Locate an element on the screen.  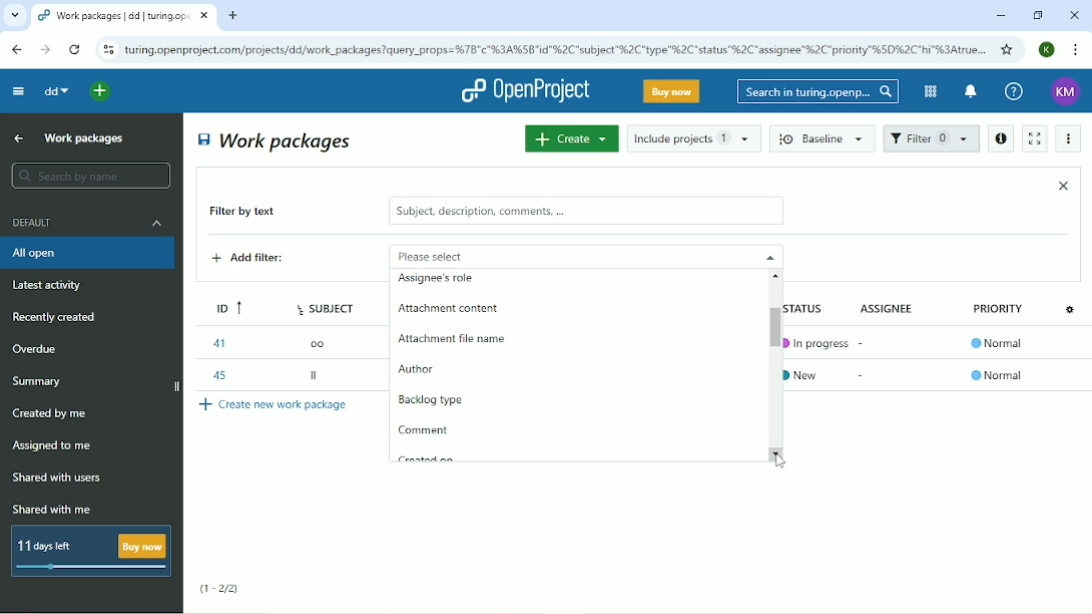
Restore down is located at coordinates (1037, 15).